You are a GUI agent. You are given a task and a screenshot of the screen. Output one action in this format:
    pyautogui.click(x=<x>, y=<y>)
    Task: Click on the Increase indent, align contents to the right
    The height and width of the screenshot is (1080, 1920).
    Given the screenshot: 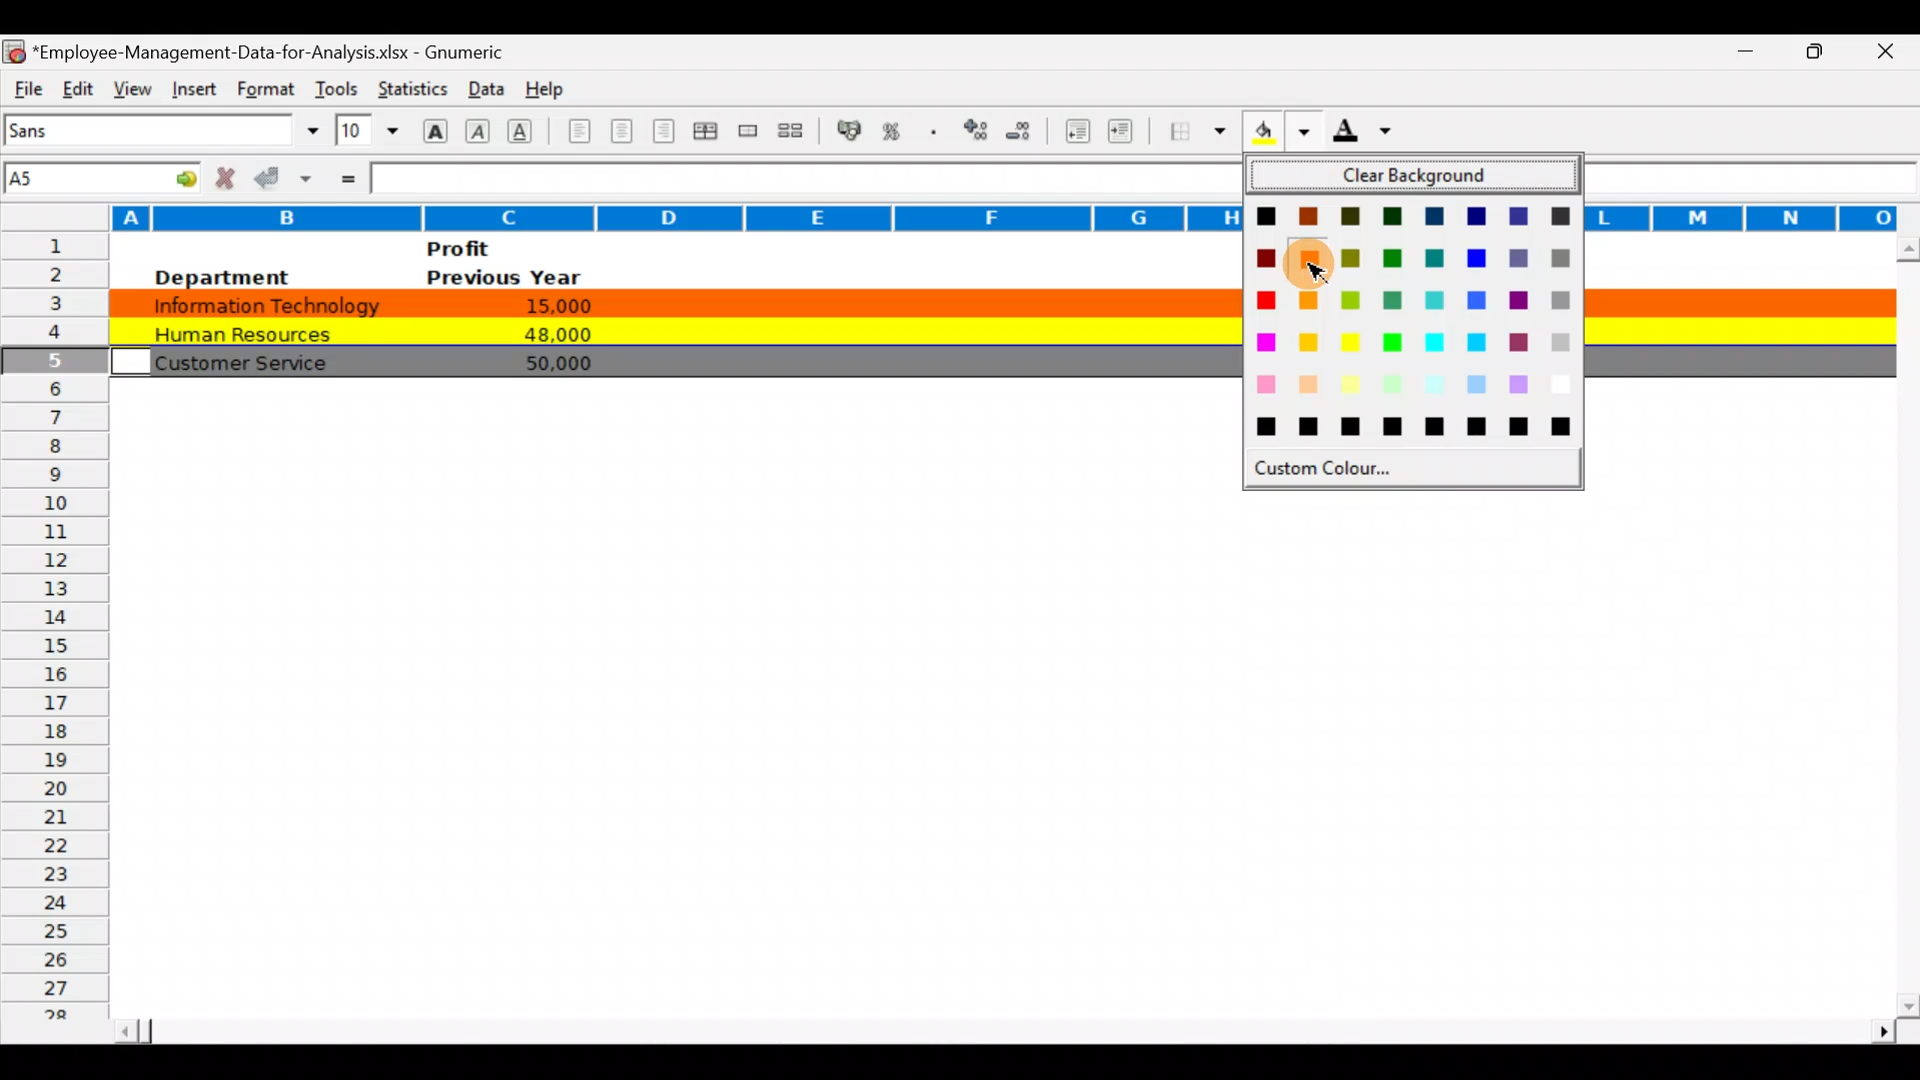 What is the action you would take?
    pyautogui.click(x=1124, y=133)
    